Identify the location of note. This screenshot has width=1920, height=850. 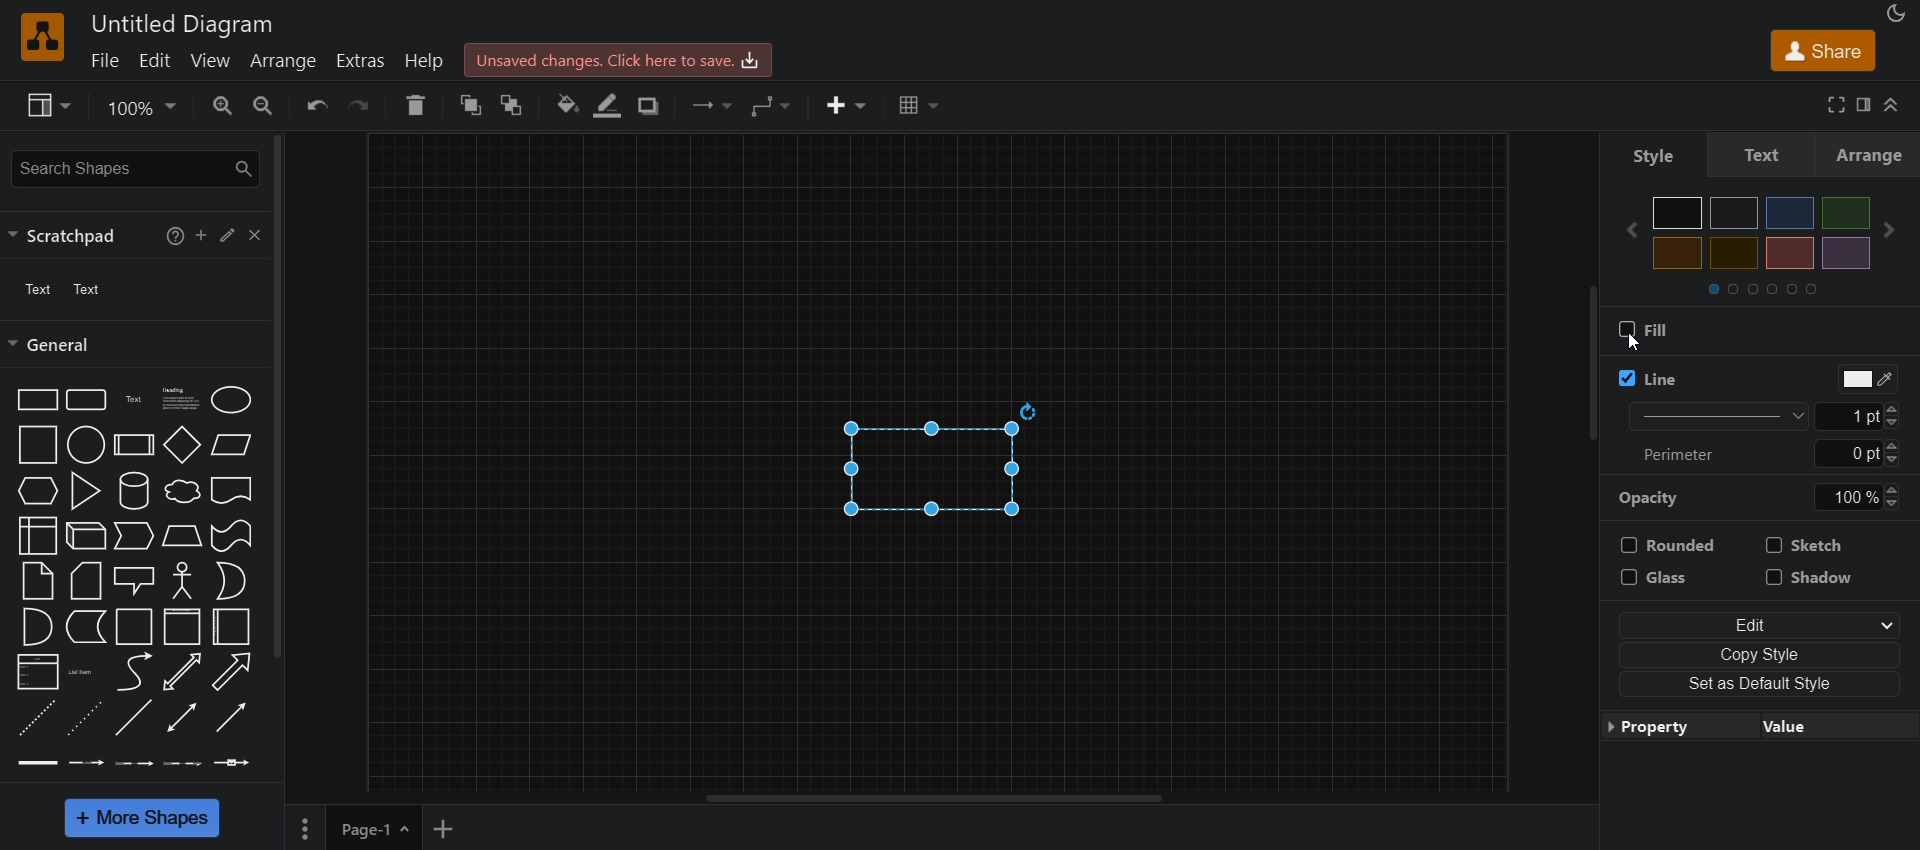
(40, 582).